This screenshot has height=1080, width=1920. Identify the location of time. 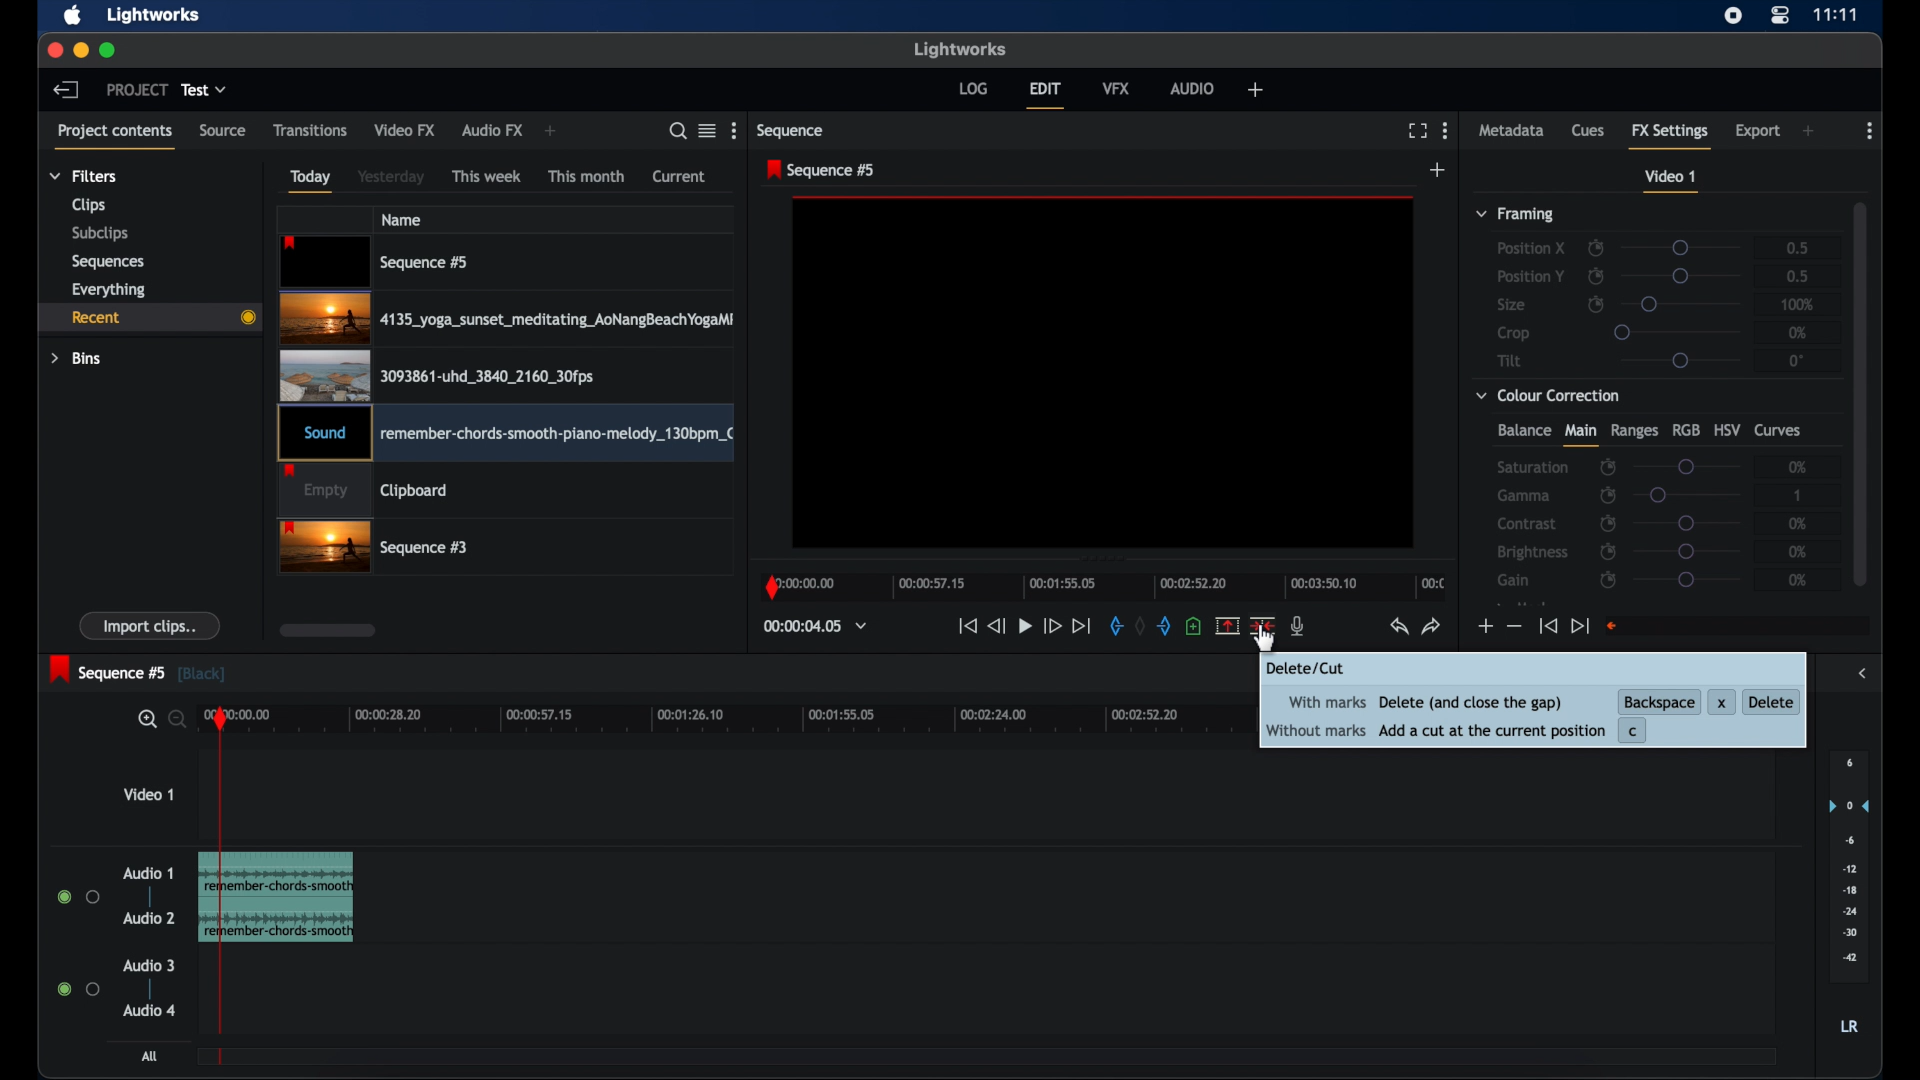
(1836, 15).